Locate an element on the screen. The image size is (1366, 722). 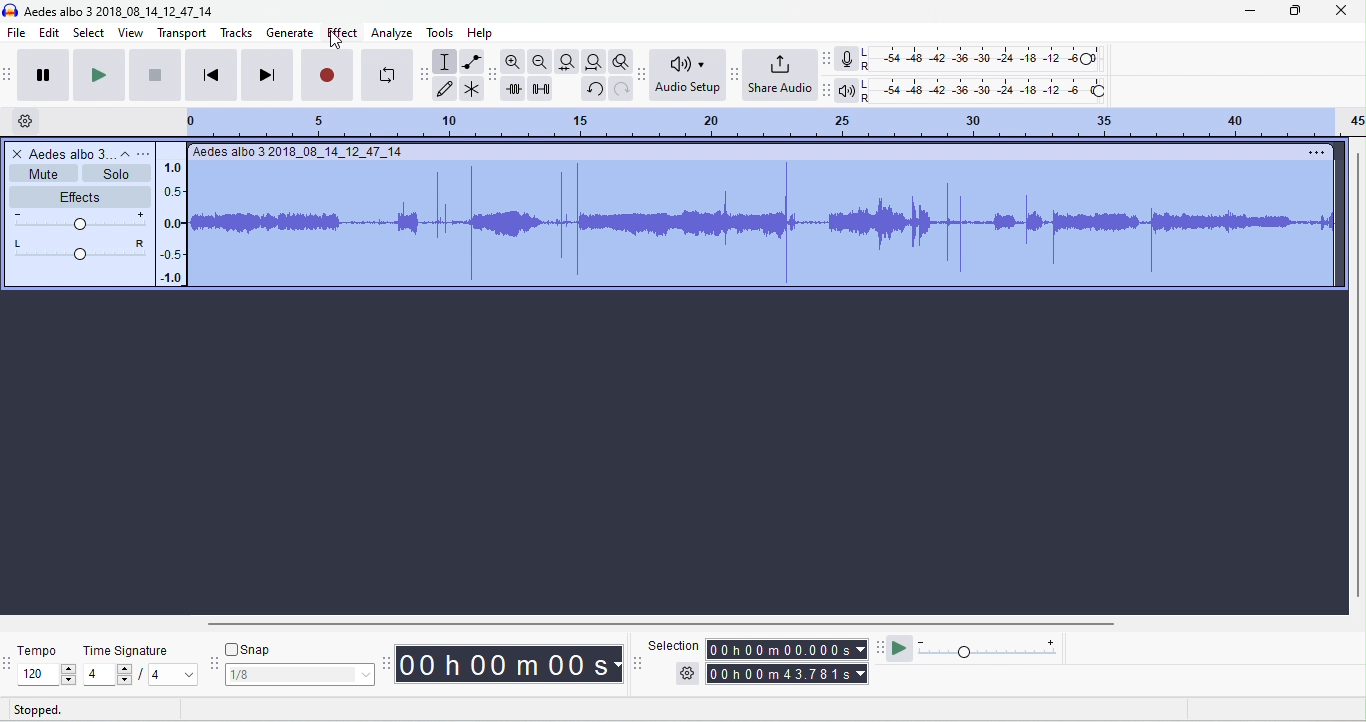
total time is located at coordinates (785, 674).